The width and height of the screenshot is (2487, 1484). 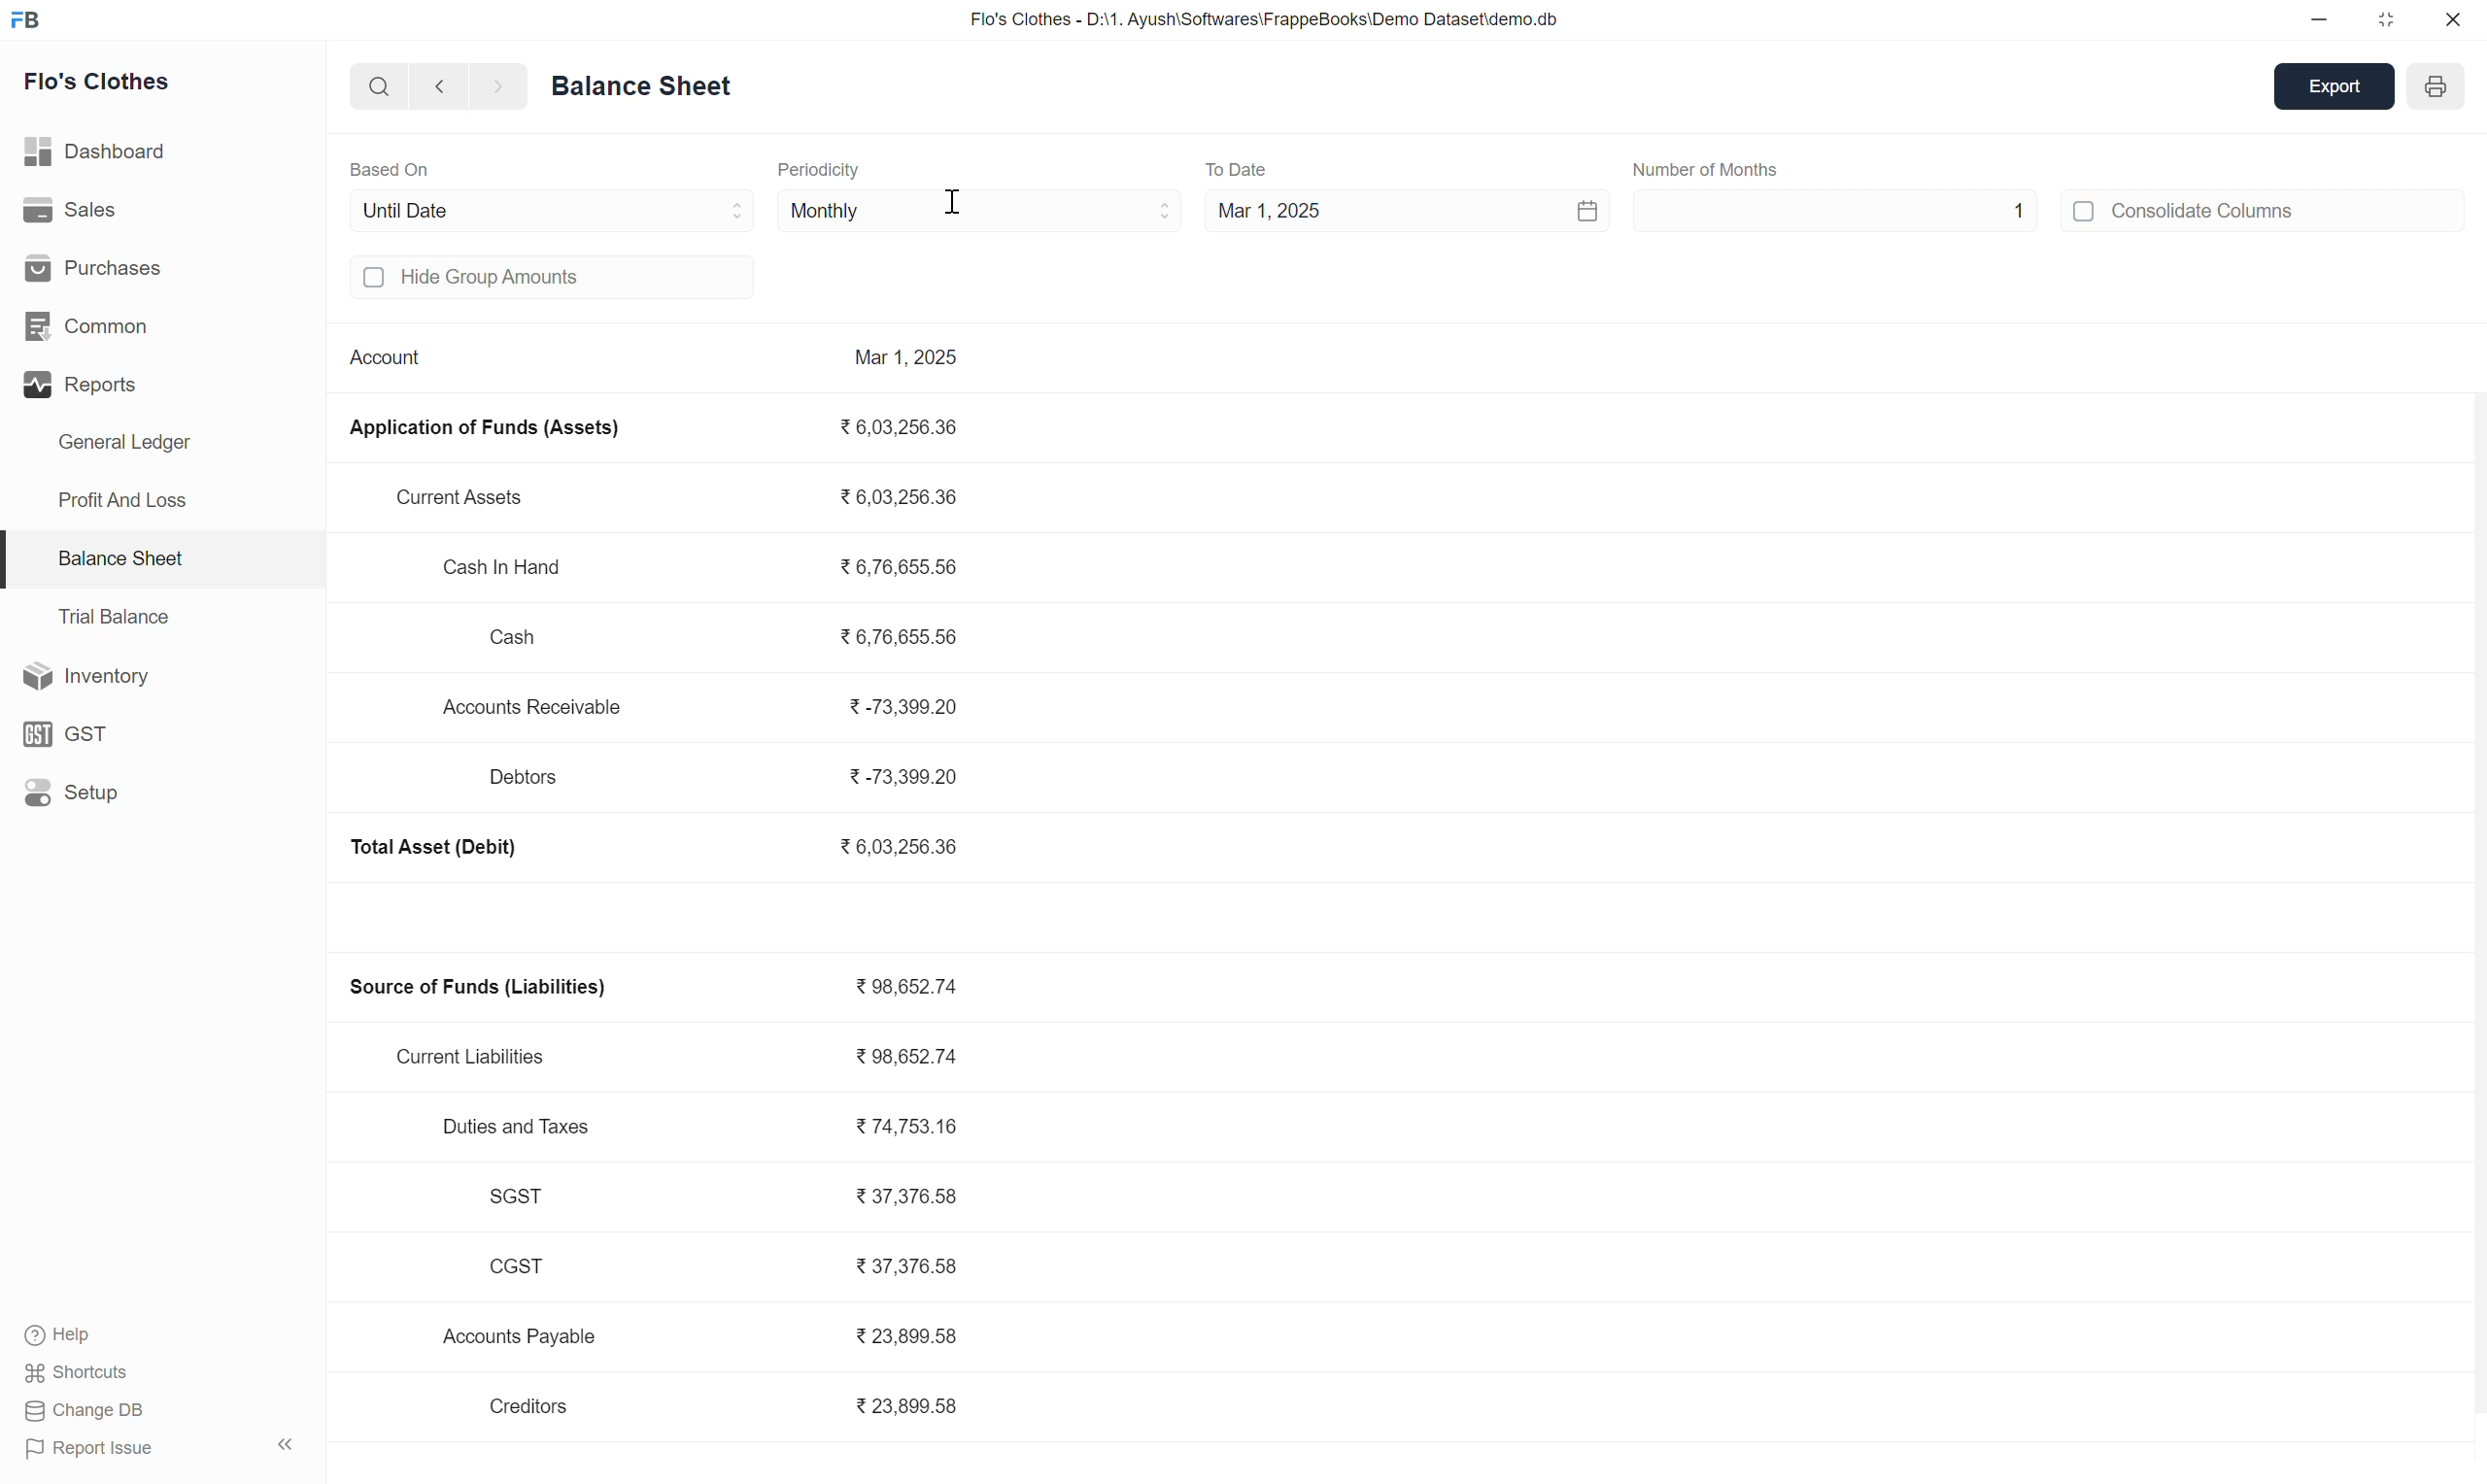 What do you see at coordinates (144, 386) in the screenshot?
I see `Reports` at bounding box center [144, 386].